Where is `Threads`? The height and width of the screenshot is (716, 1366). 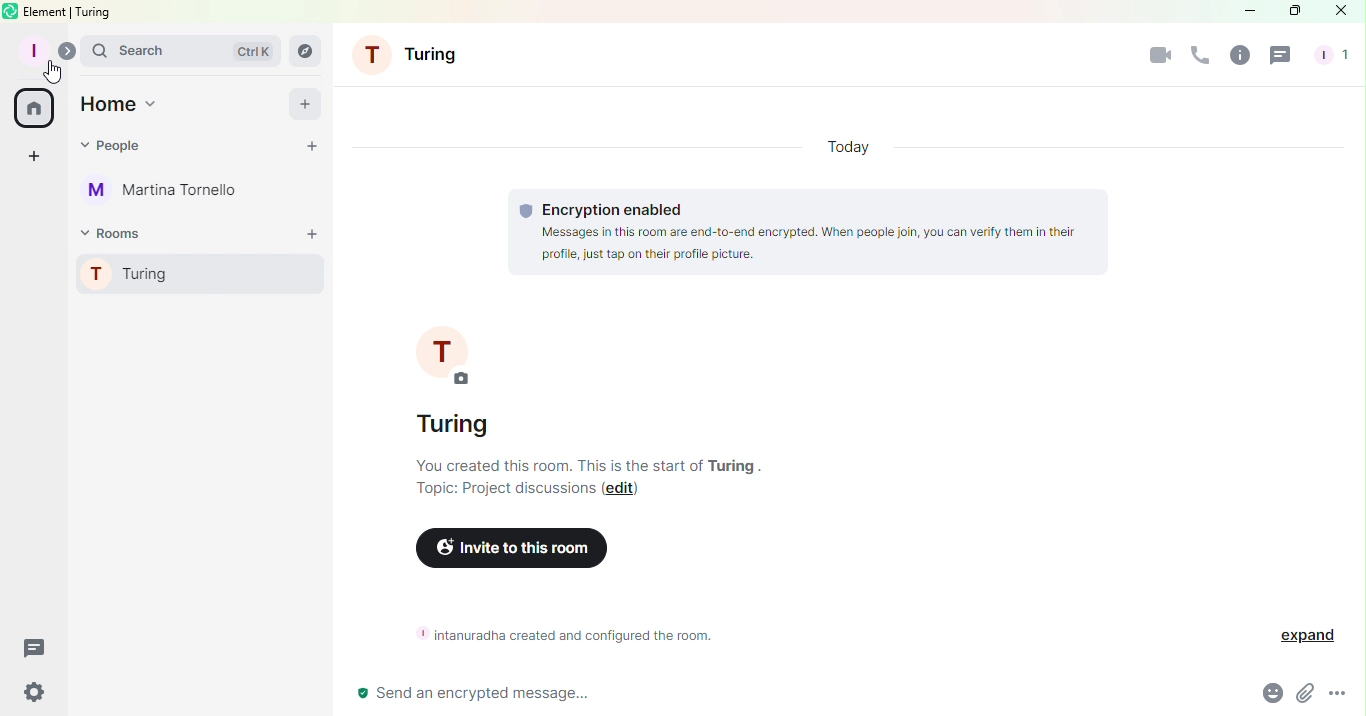
Threads is located at coordinates (1278, 58).